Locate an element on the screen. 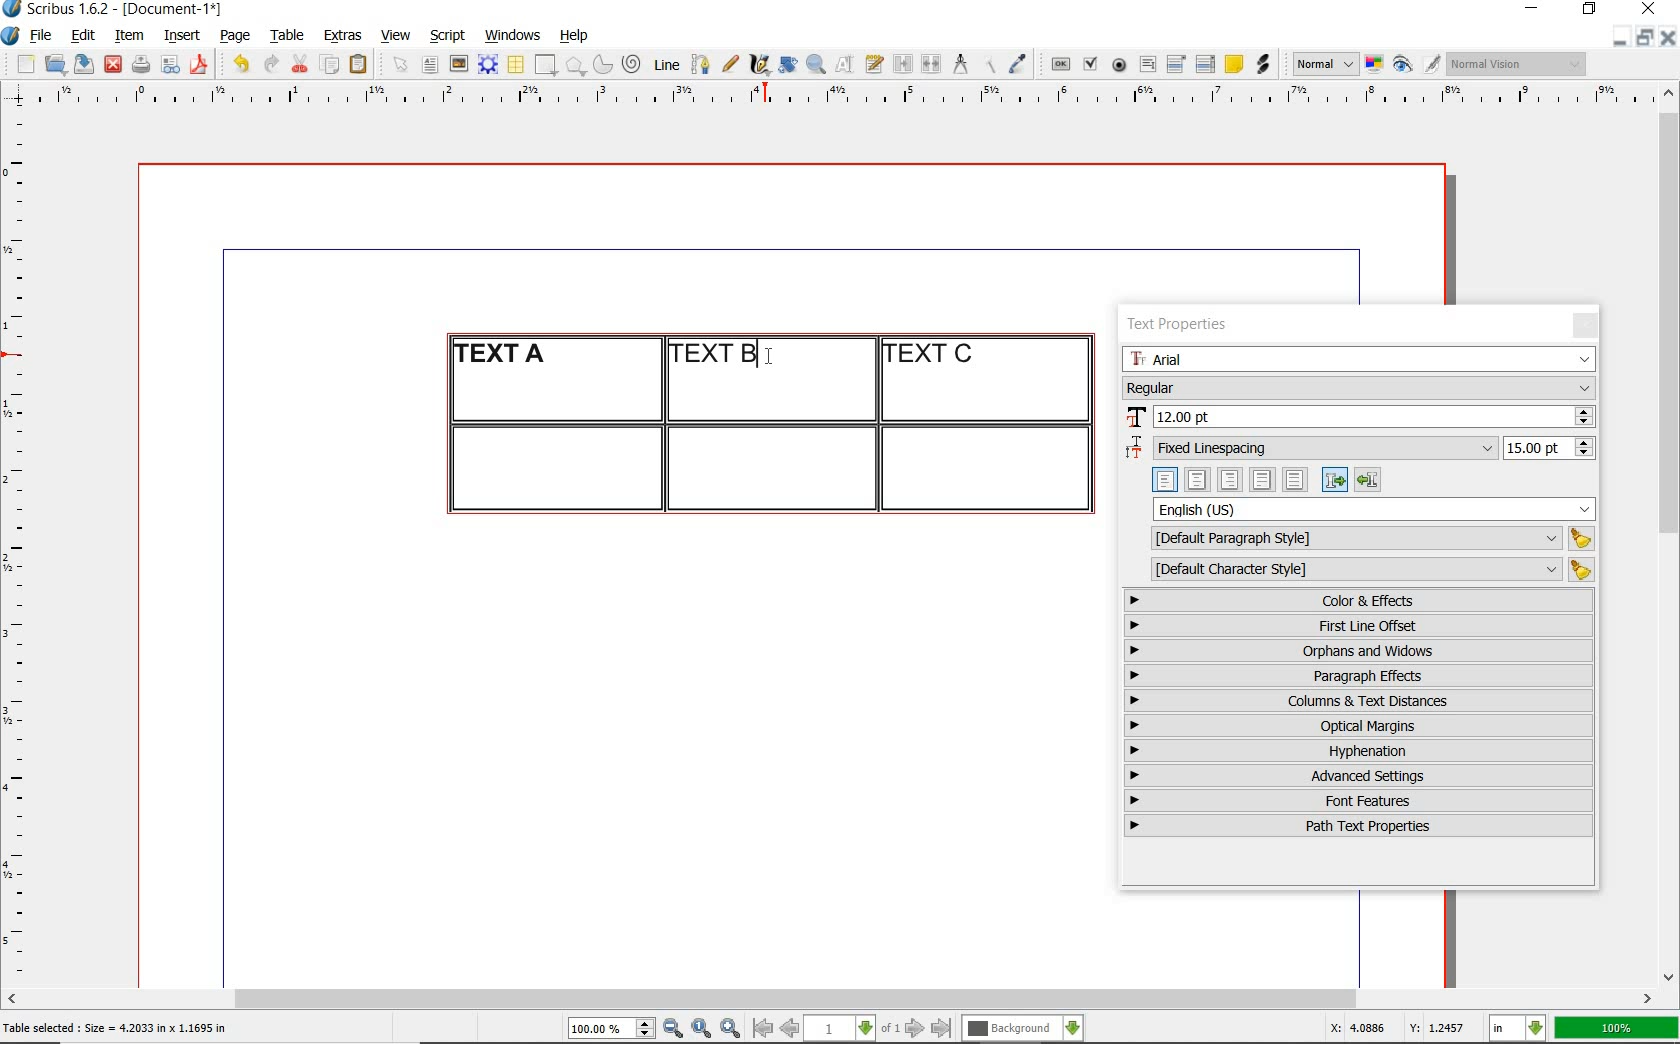  paste is located at coordinates (362, 65).